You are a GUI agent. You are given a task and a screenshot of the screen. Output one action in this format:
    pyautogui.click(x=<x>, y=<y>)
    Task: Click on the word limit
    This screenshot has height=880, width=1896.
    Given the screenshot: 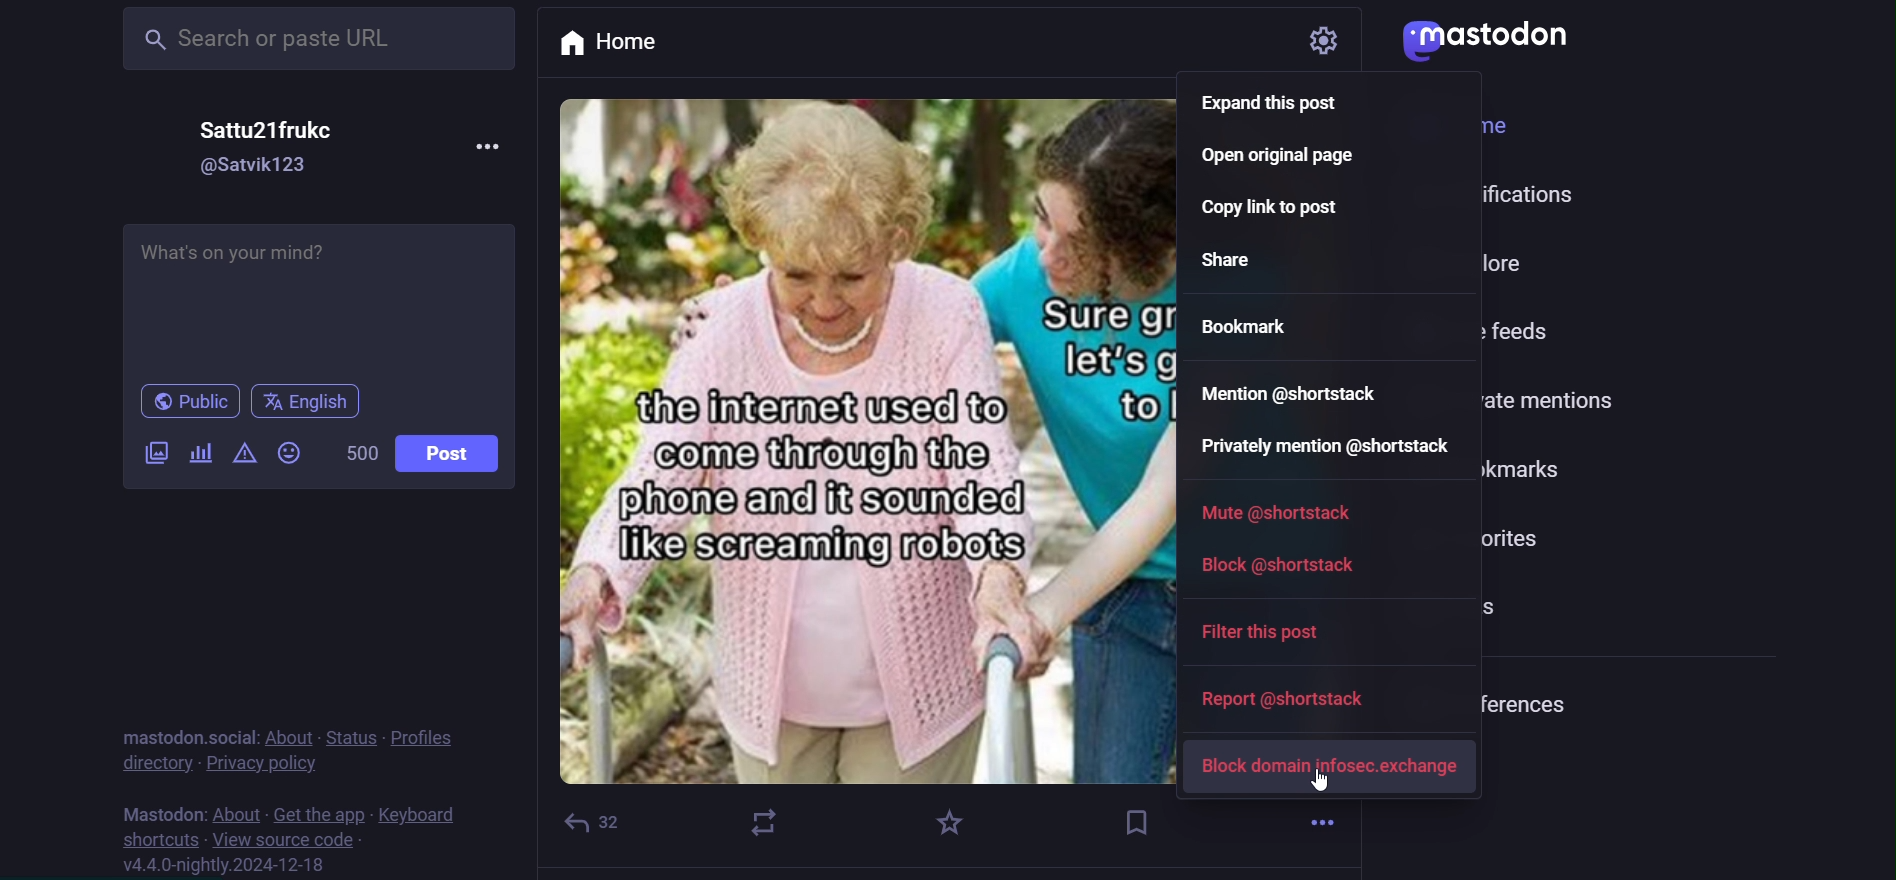 What is the action you would take?
    pyautogui.click(x=360, y=452)
    